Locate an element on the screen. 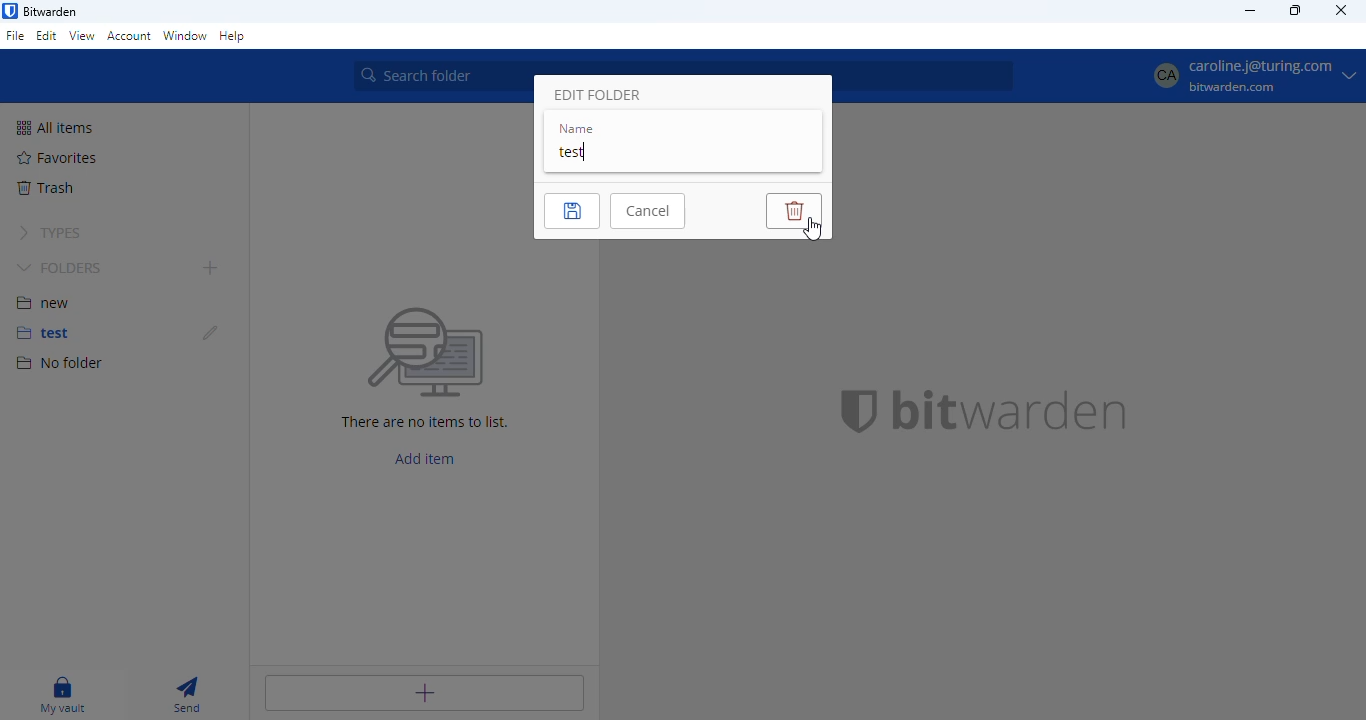 This screenshot has height=720, width=1366. delete is located at coordinates (794, 212).